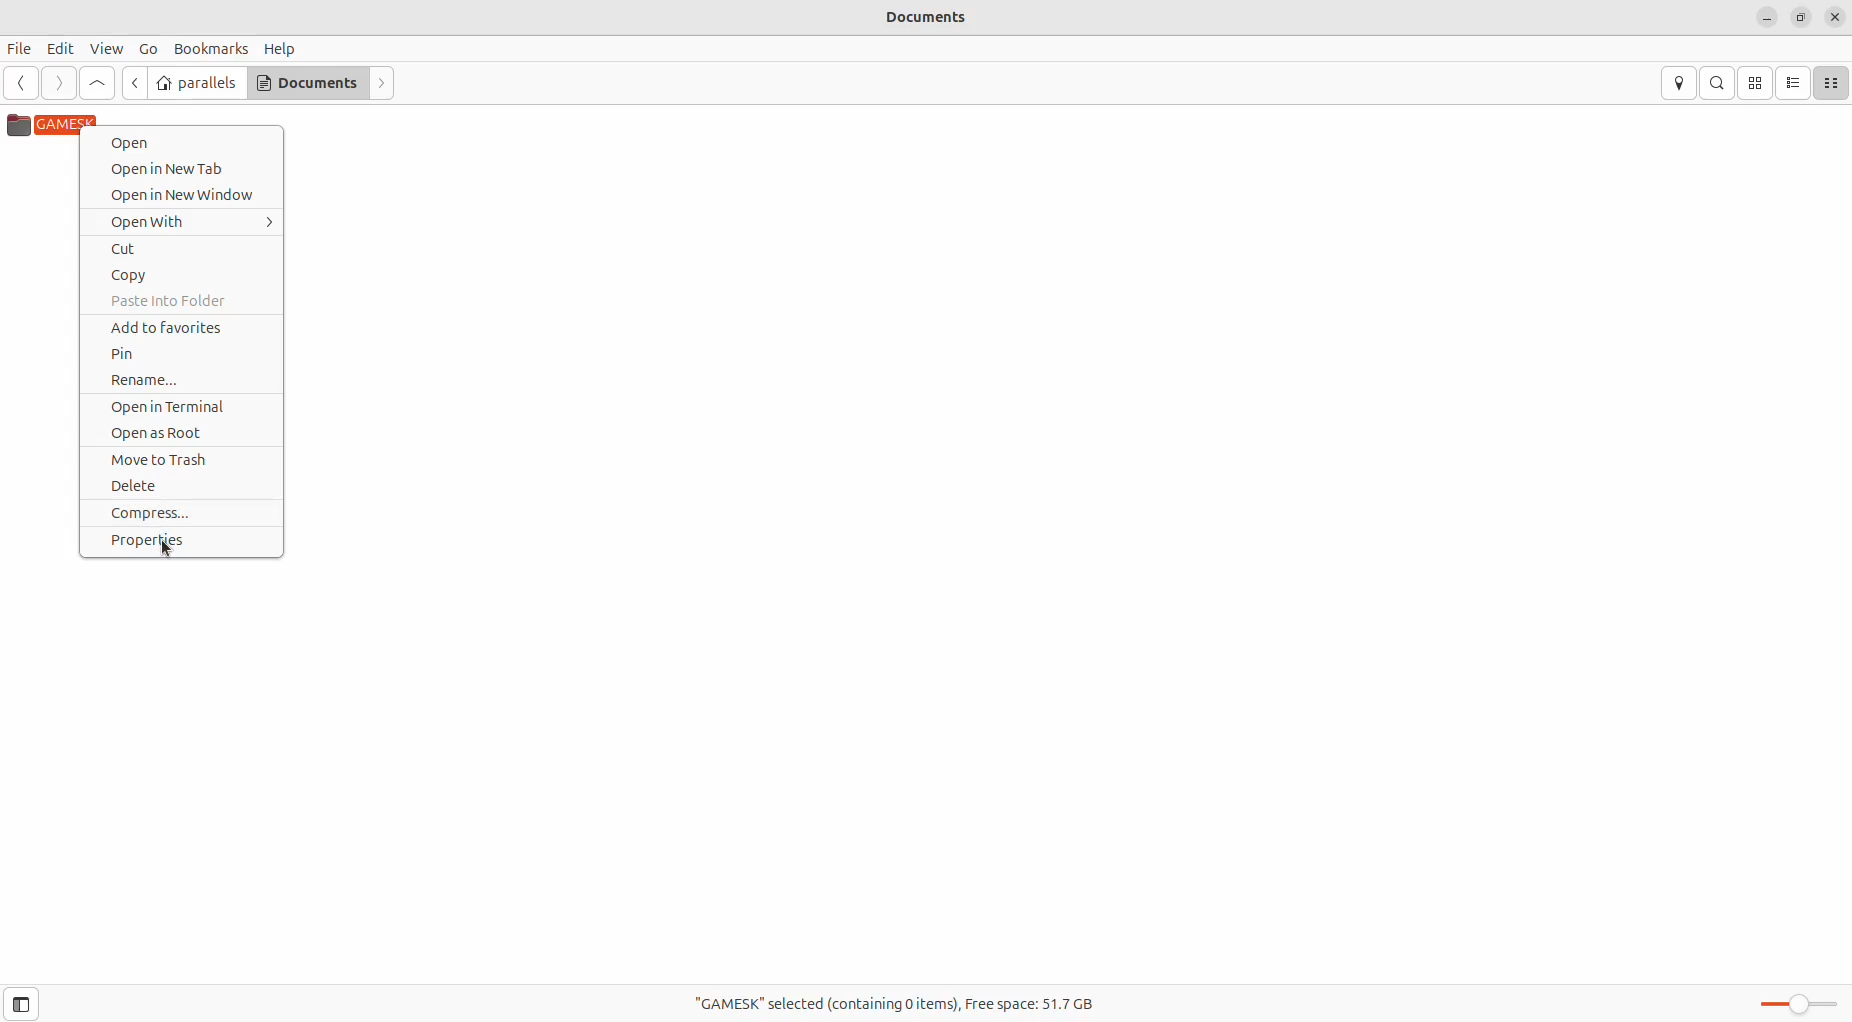 The image size is (1852, 1022). Describe the element at coordinates (173, 553) in the screenshot. I see `cursor` at that location.